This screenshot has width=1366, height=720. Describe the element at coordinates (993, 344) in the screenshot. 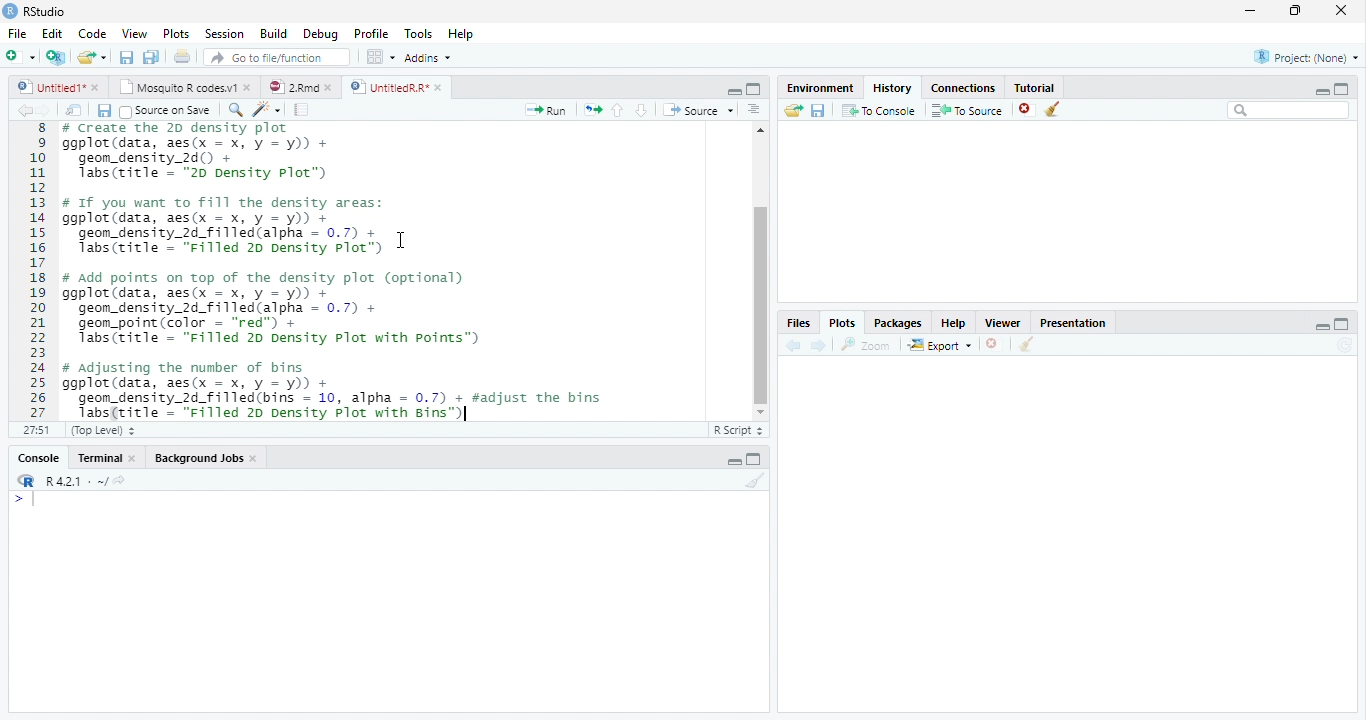

I see `close` at that location.